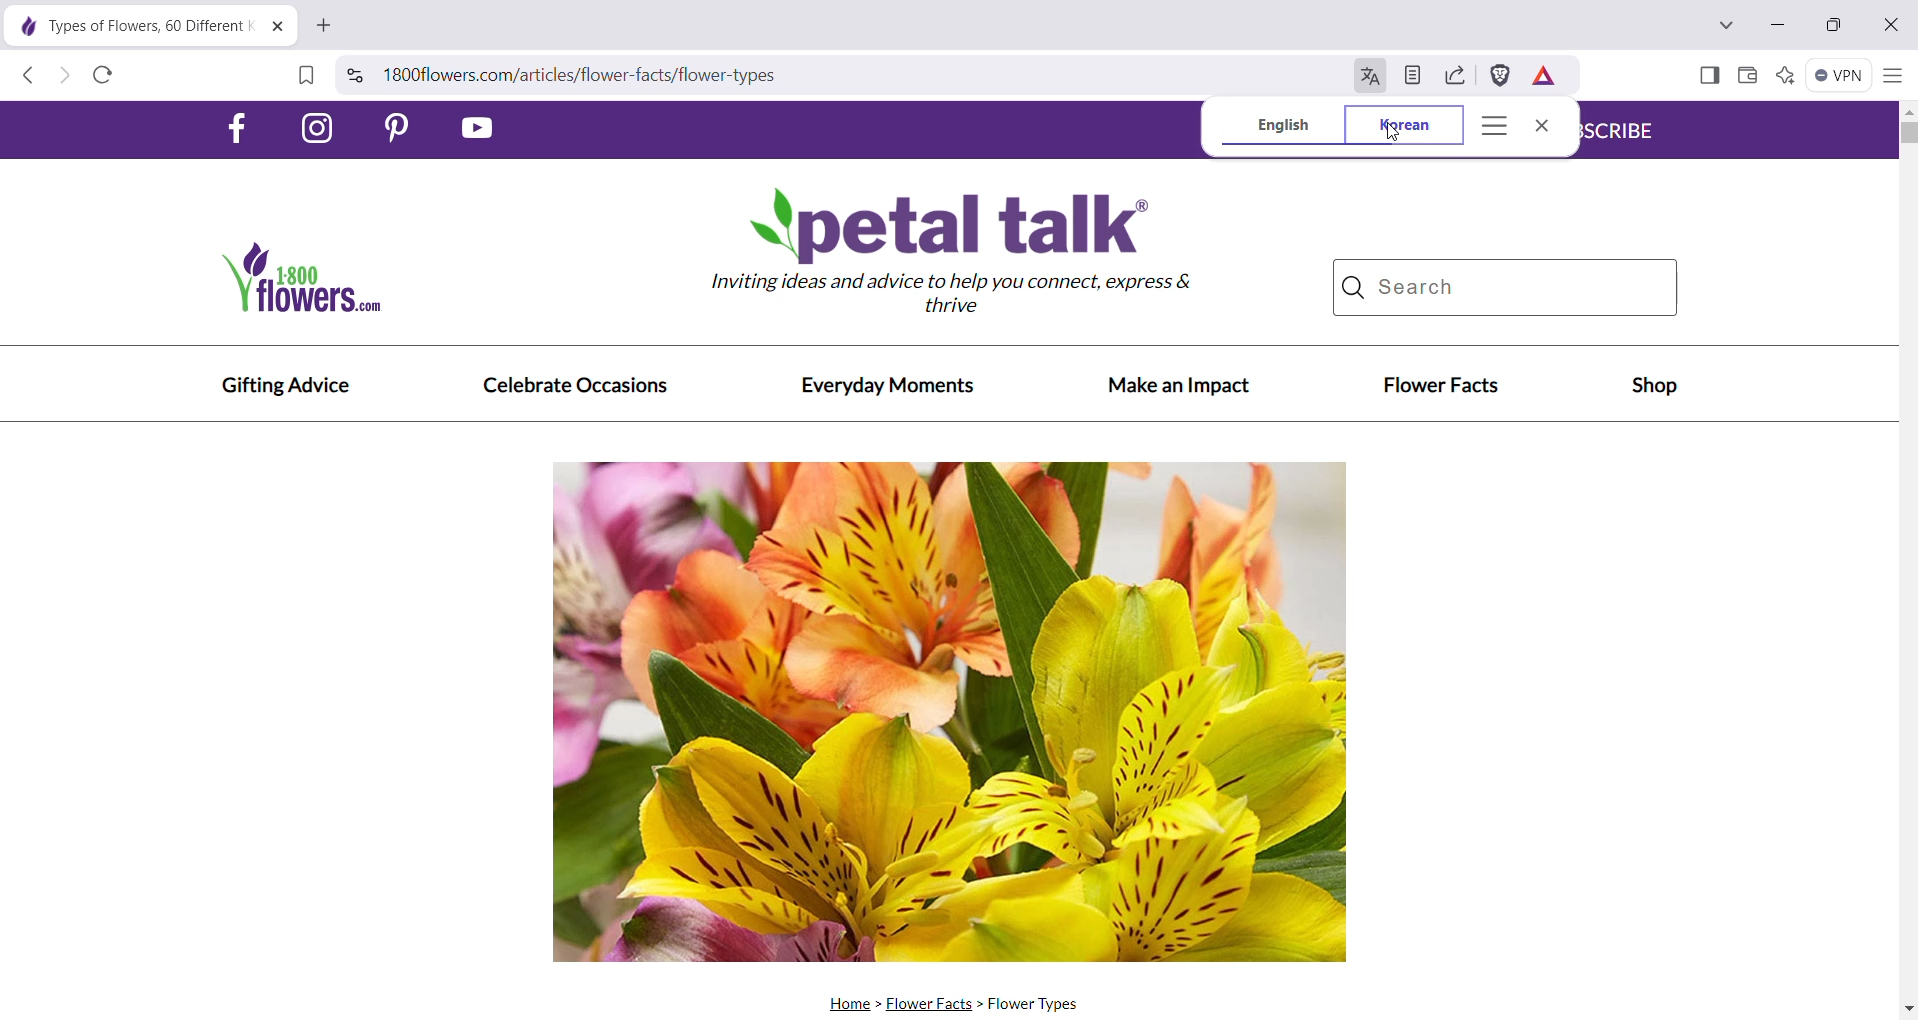 The height and width of the screenshot is (1020, 1918). I want to click on Click to go back, hold to see history, so click(31, 75).